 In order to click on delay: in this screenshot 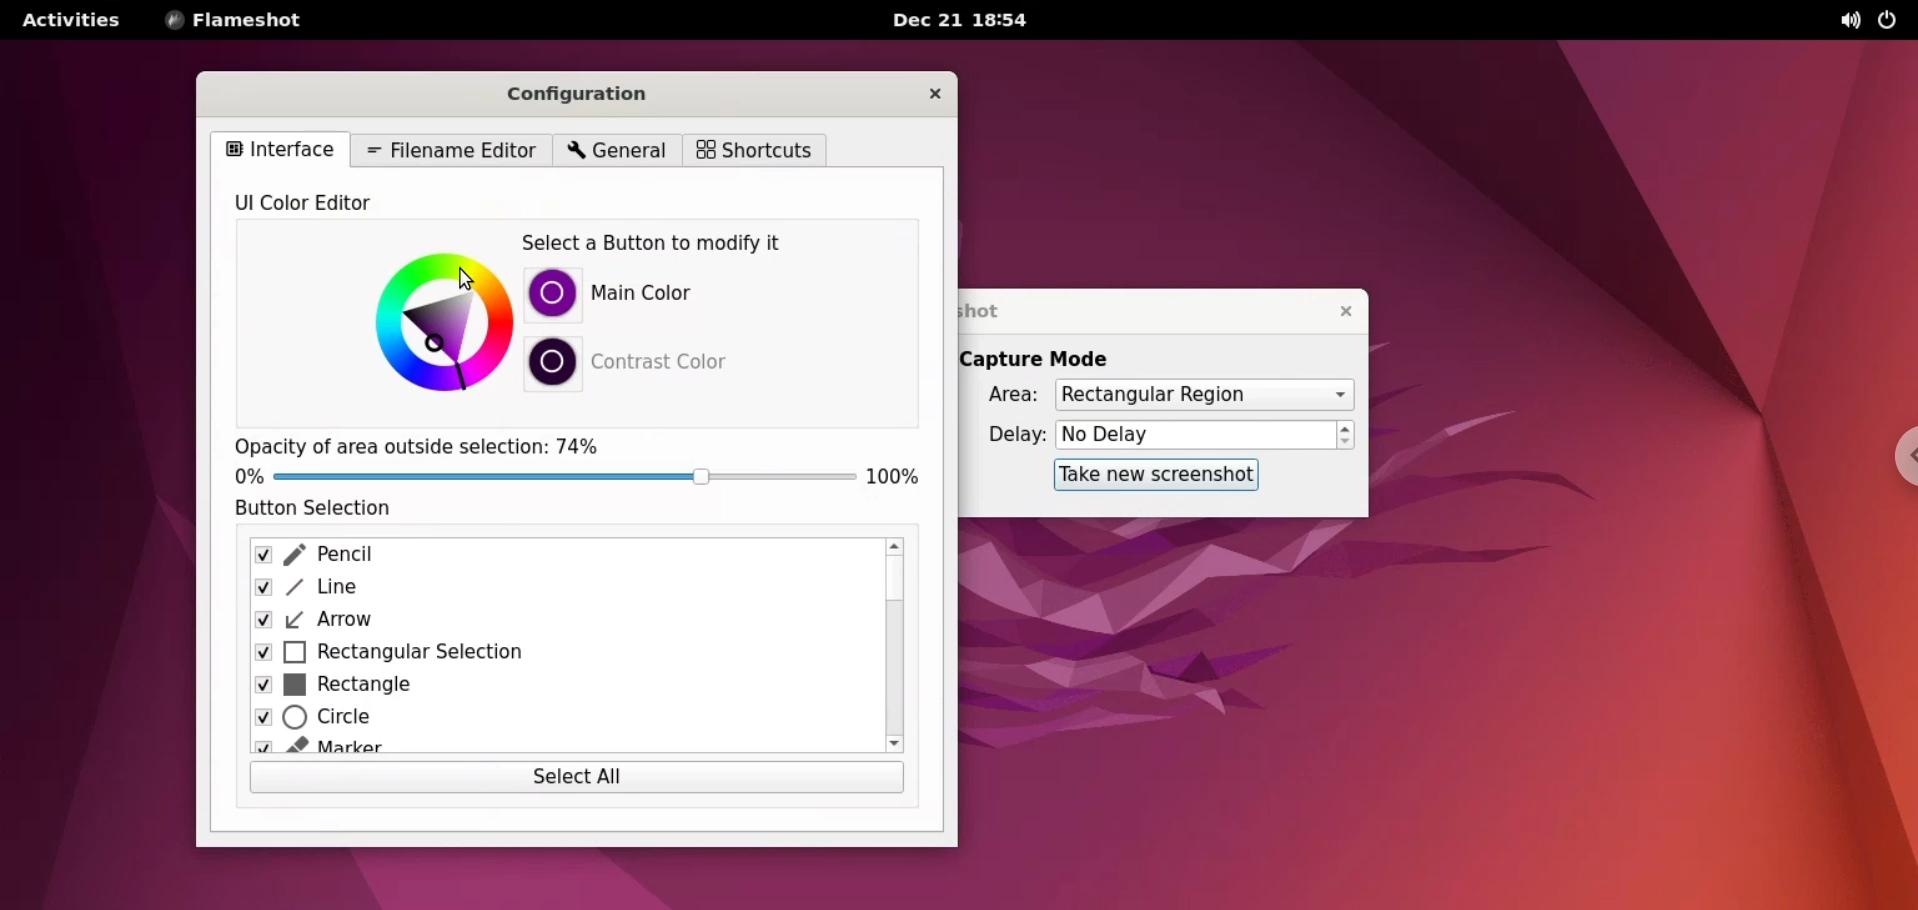, I will do `click(1005, 438)`.